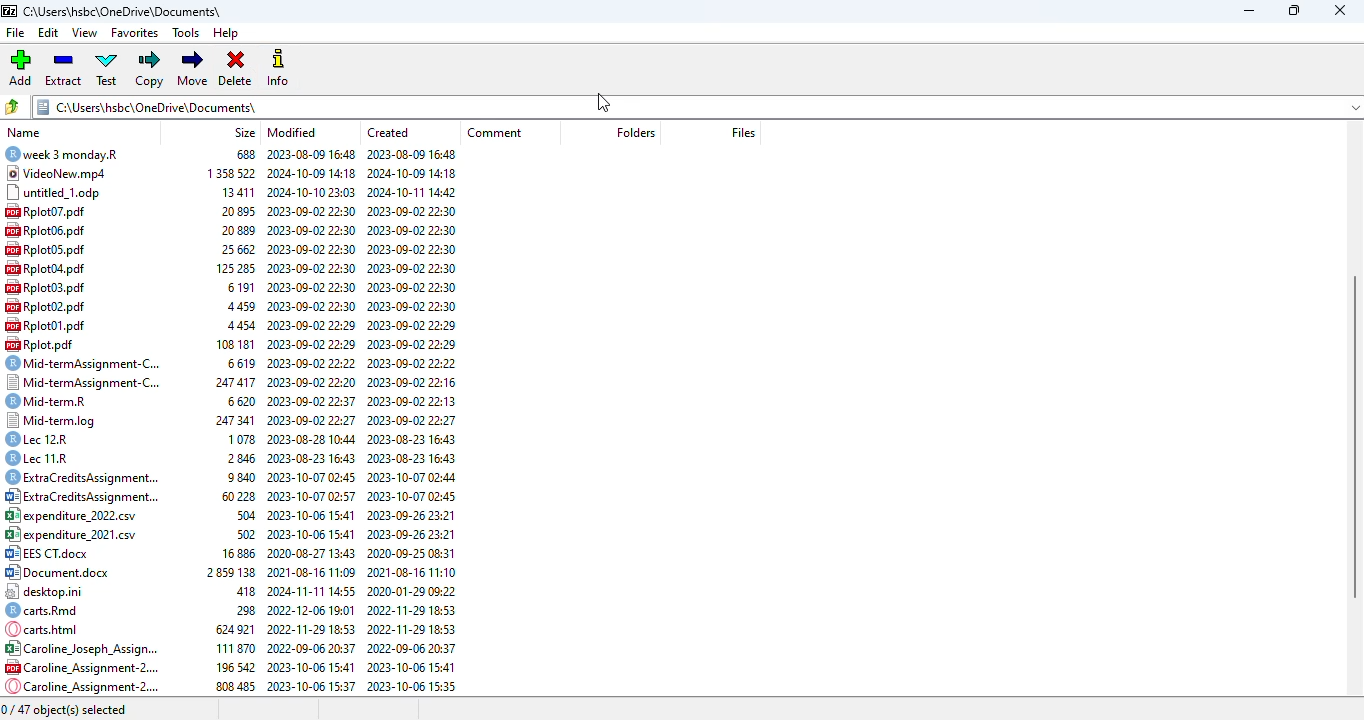 The image size is (1364, 720). Describe the element at coordinates (233, 153) in the screenshot. I see `688` at that location.